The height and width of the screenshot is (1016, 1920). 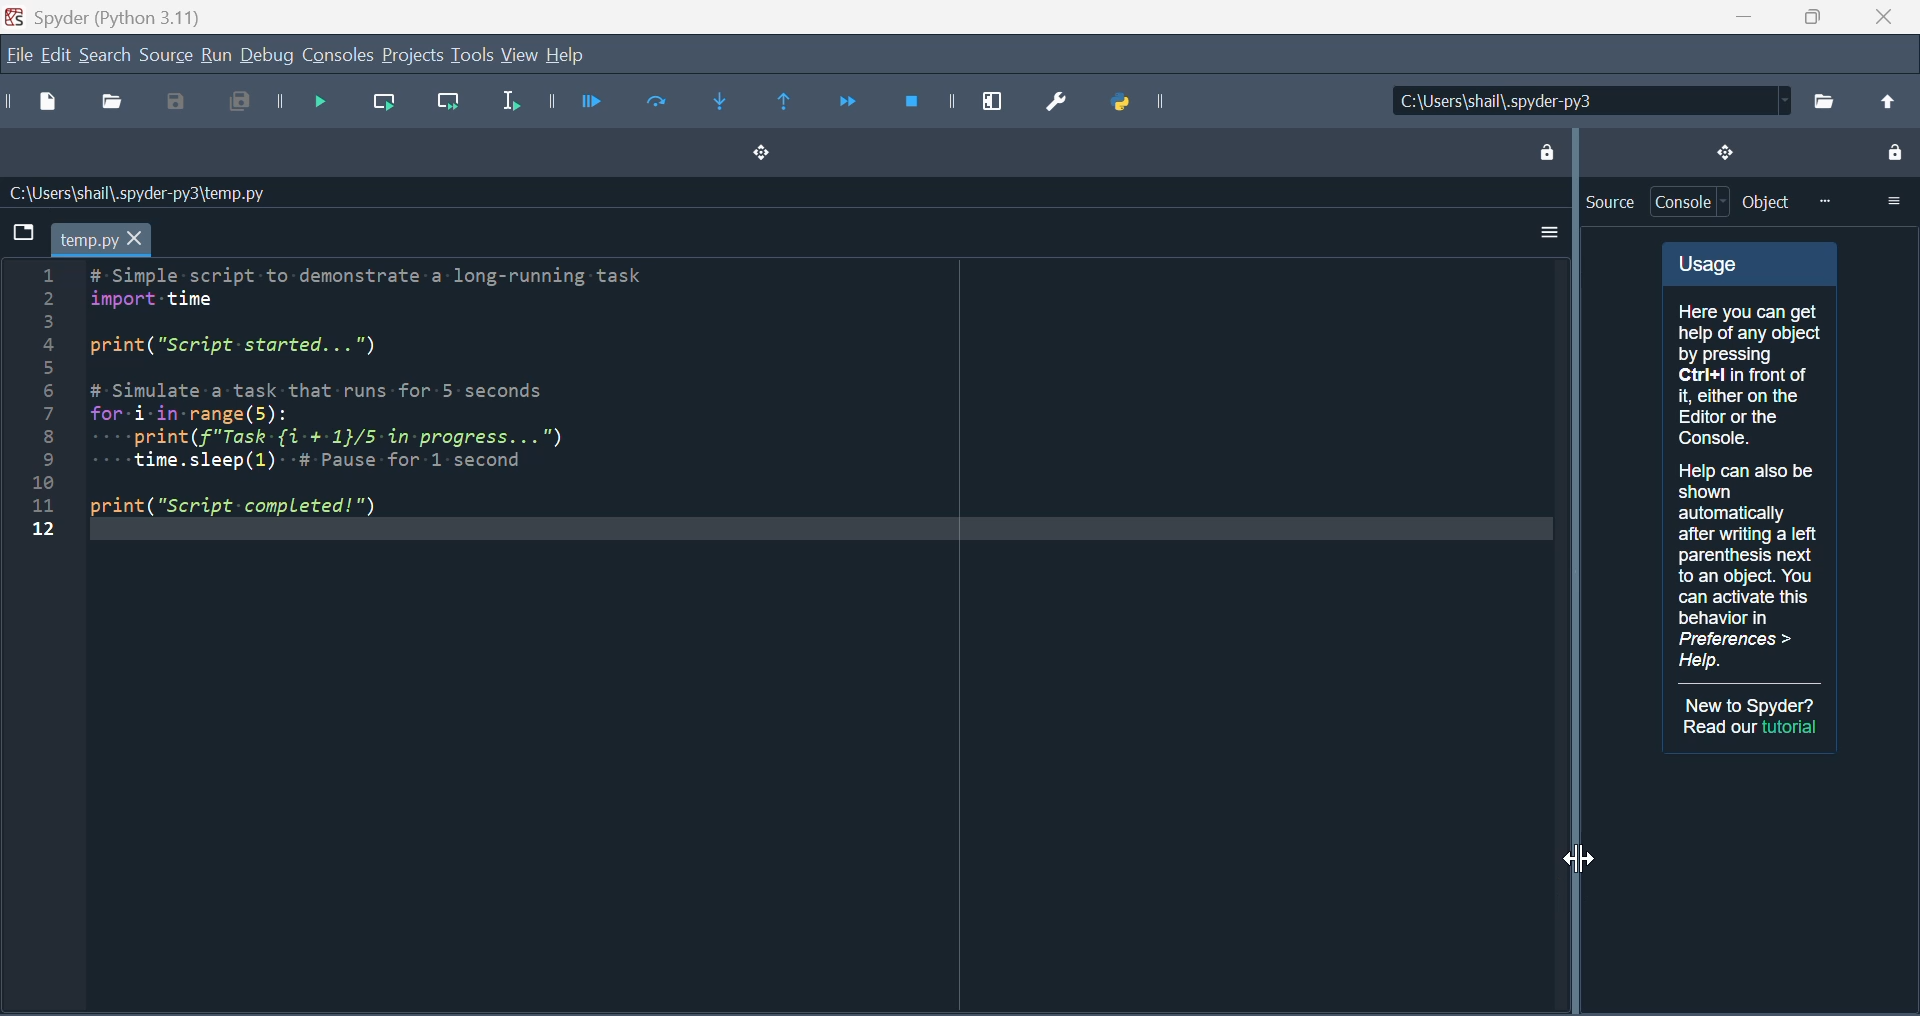 I want to click on C:\Users\shail\.spyder-py3\temp.py, so click(x=135, y=193).